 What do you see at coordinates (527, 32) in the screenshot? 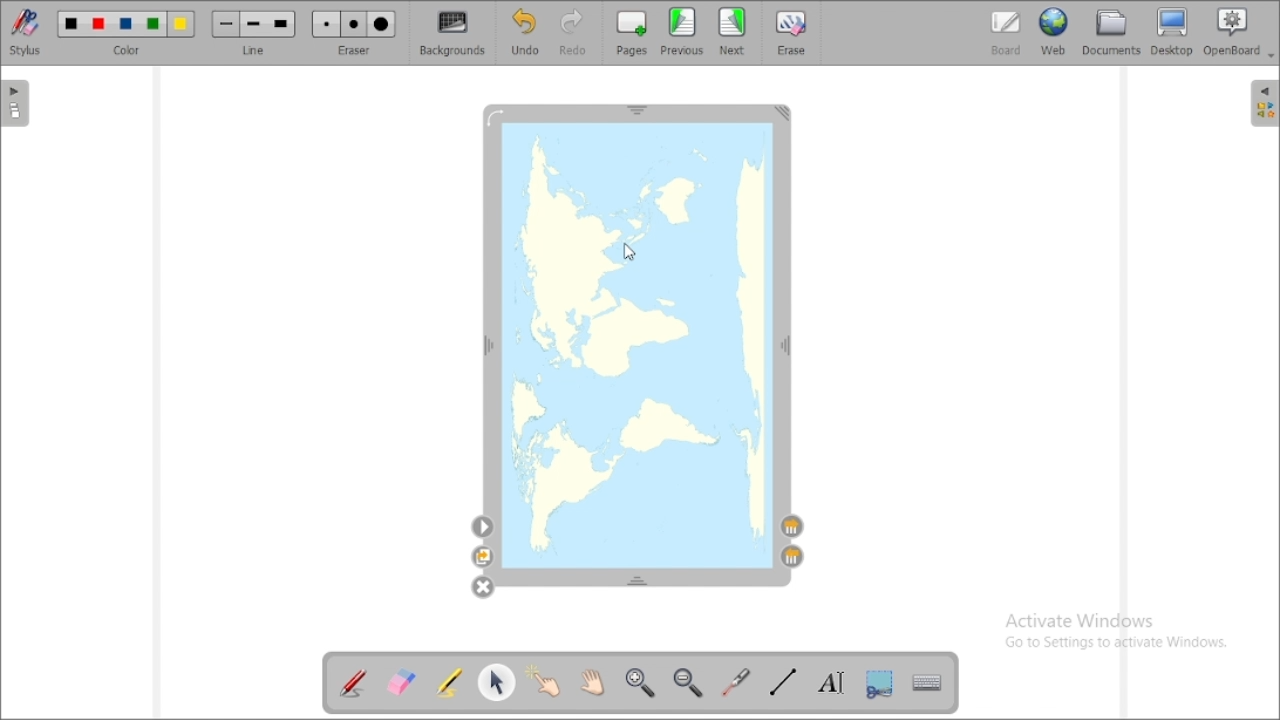
I see `undo` at bounding box center [527, 32].